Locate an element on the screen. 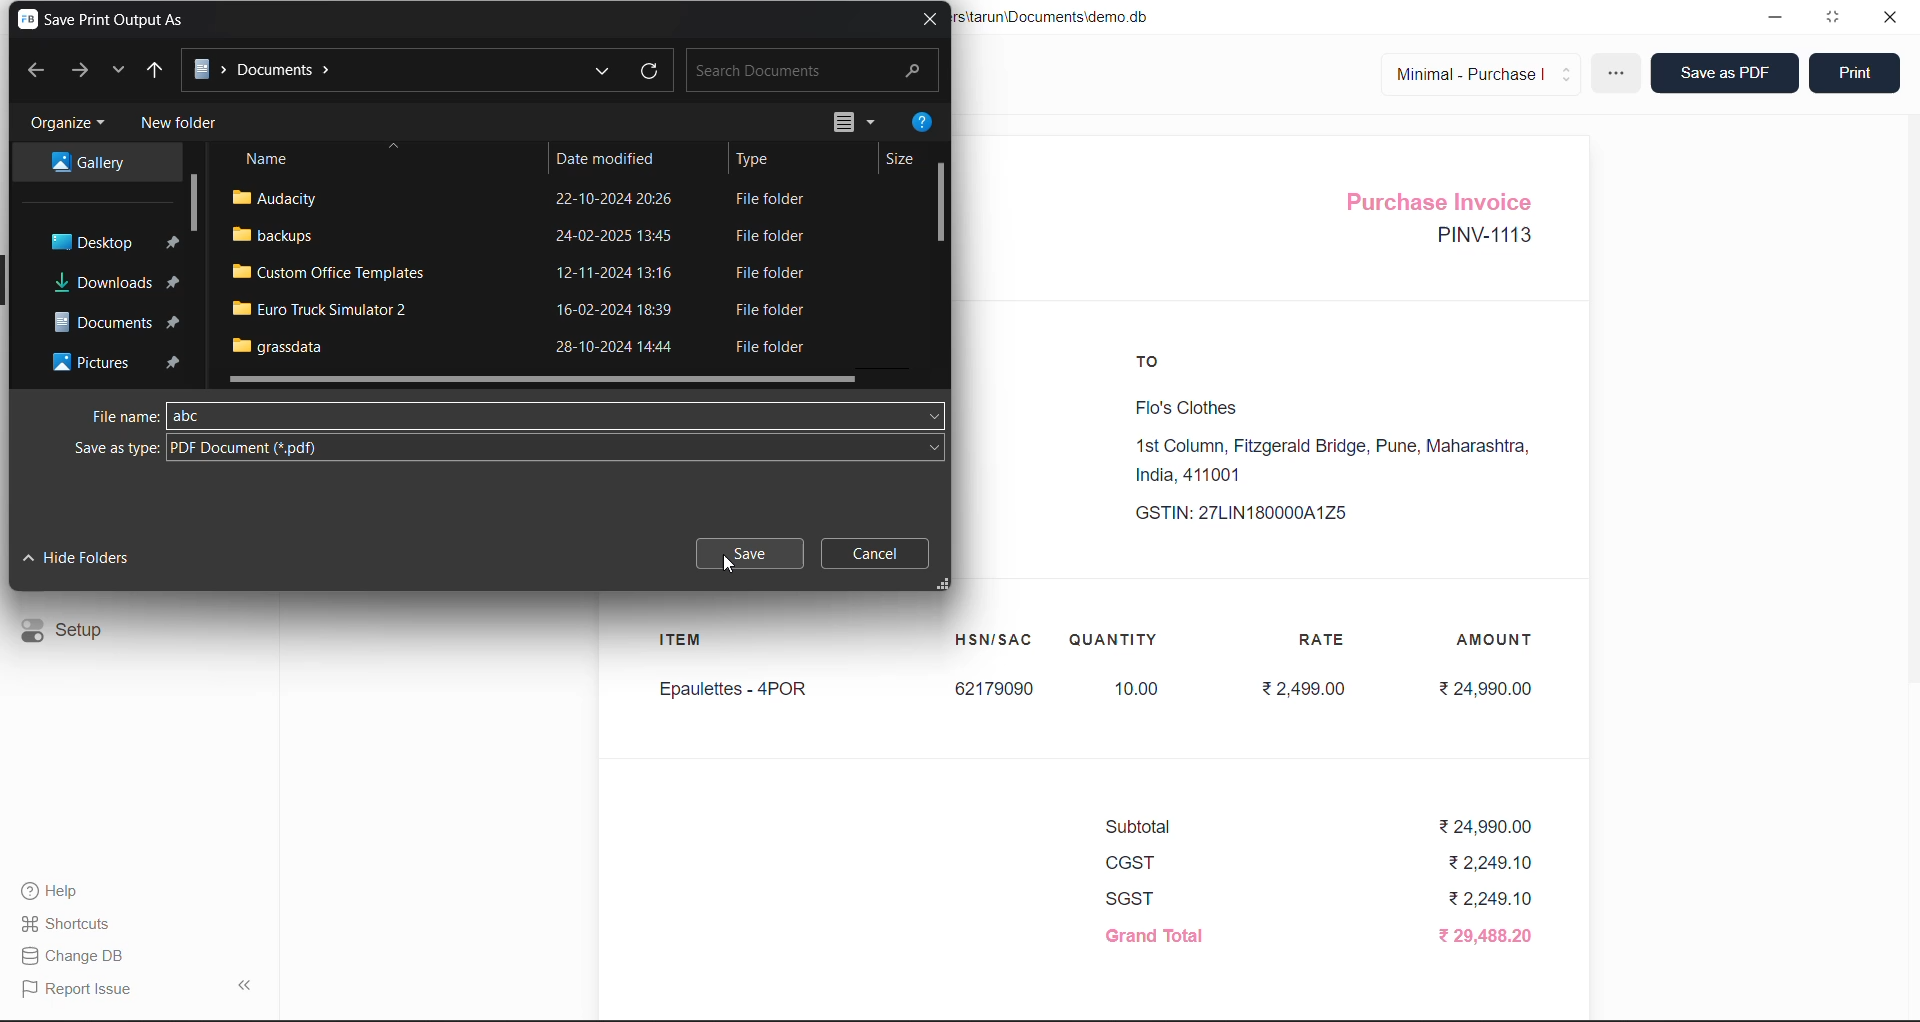 The height and width of the screenshot is (1022, 1920). Size is located at coordinates (905, 164).